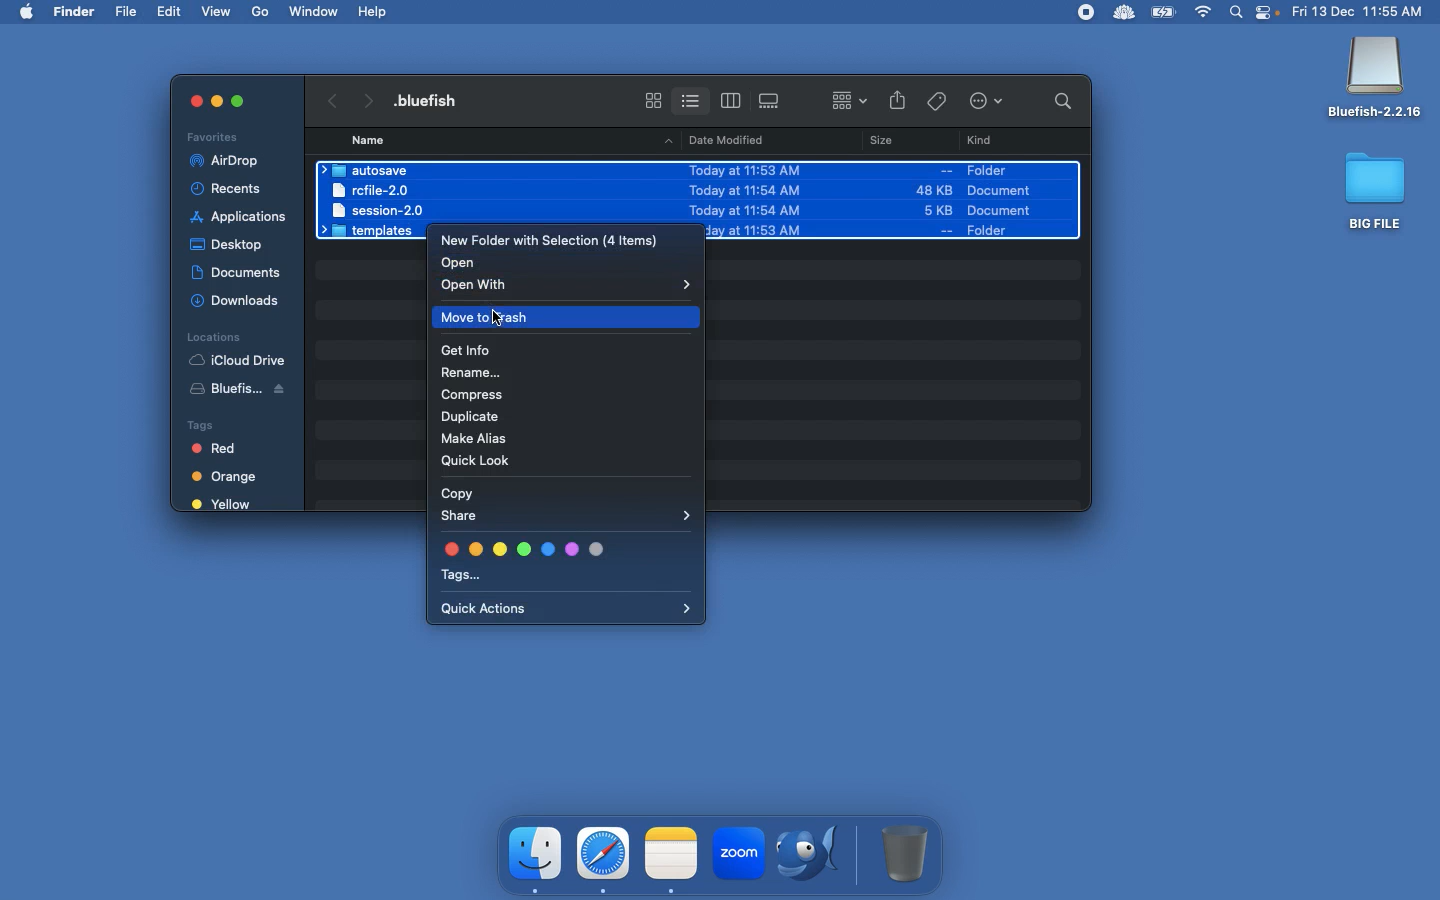  I want to click on Edit, so click(171, 11).